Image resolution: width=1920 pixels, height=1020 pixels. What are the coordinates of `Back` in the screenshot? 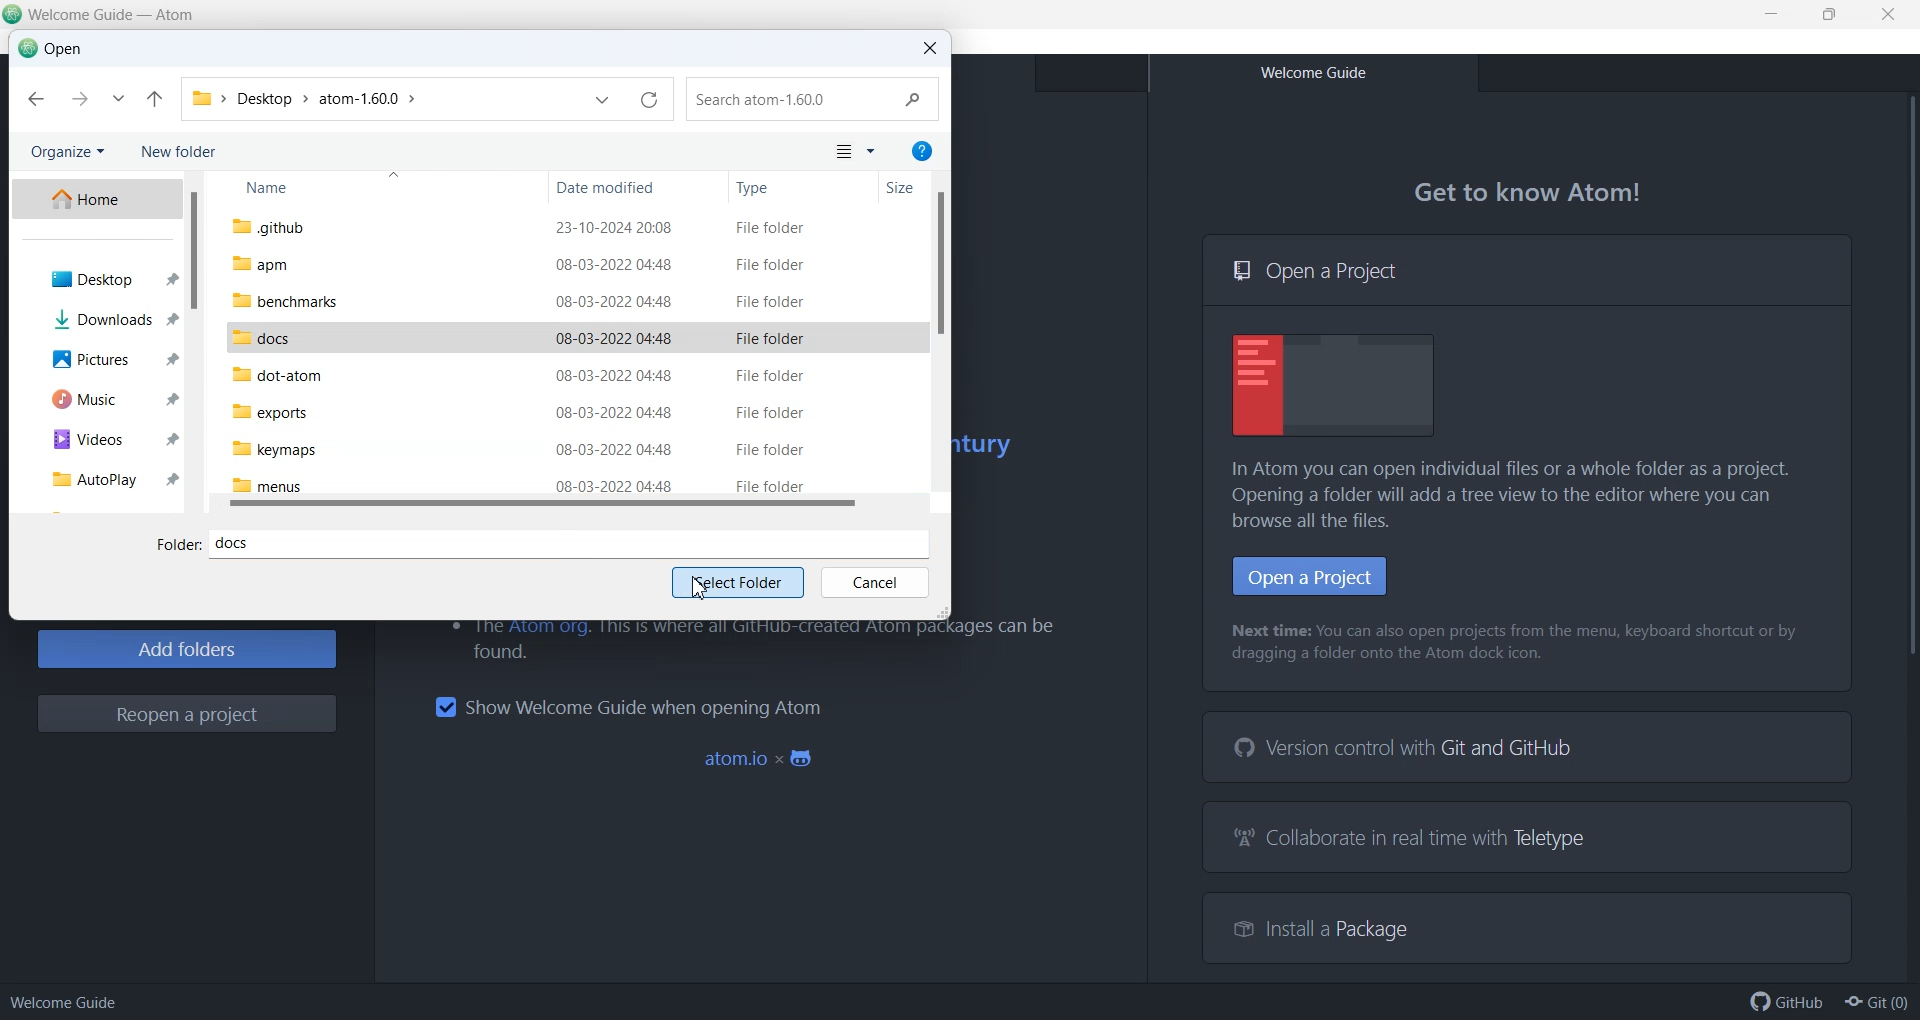 It's located at (36, 100).